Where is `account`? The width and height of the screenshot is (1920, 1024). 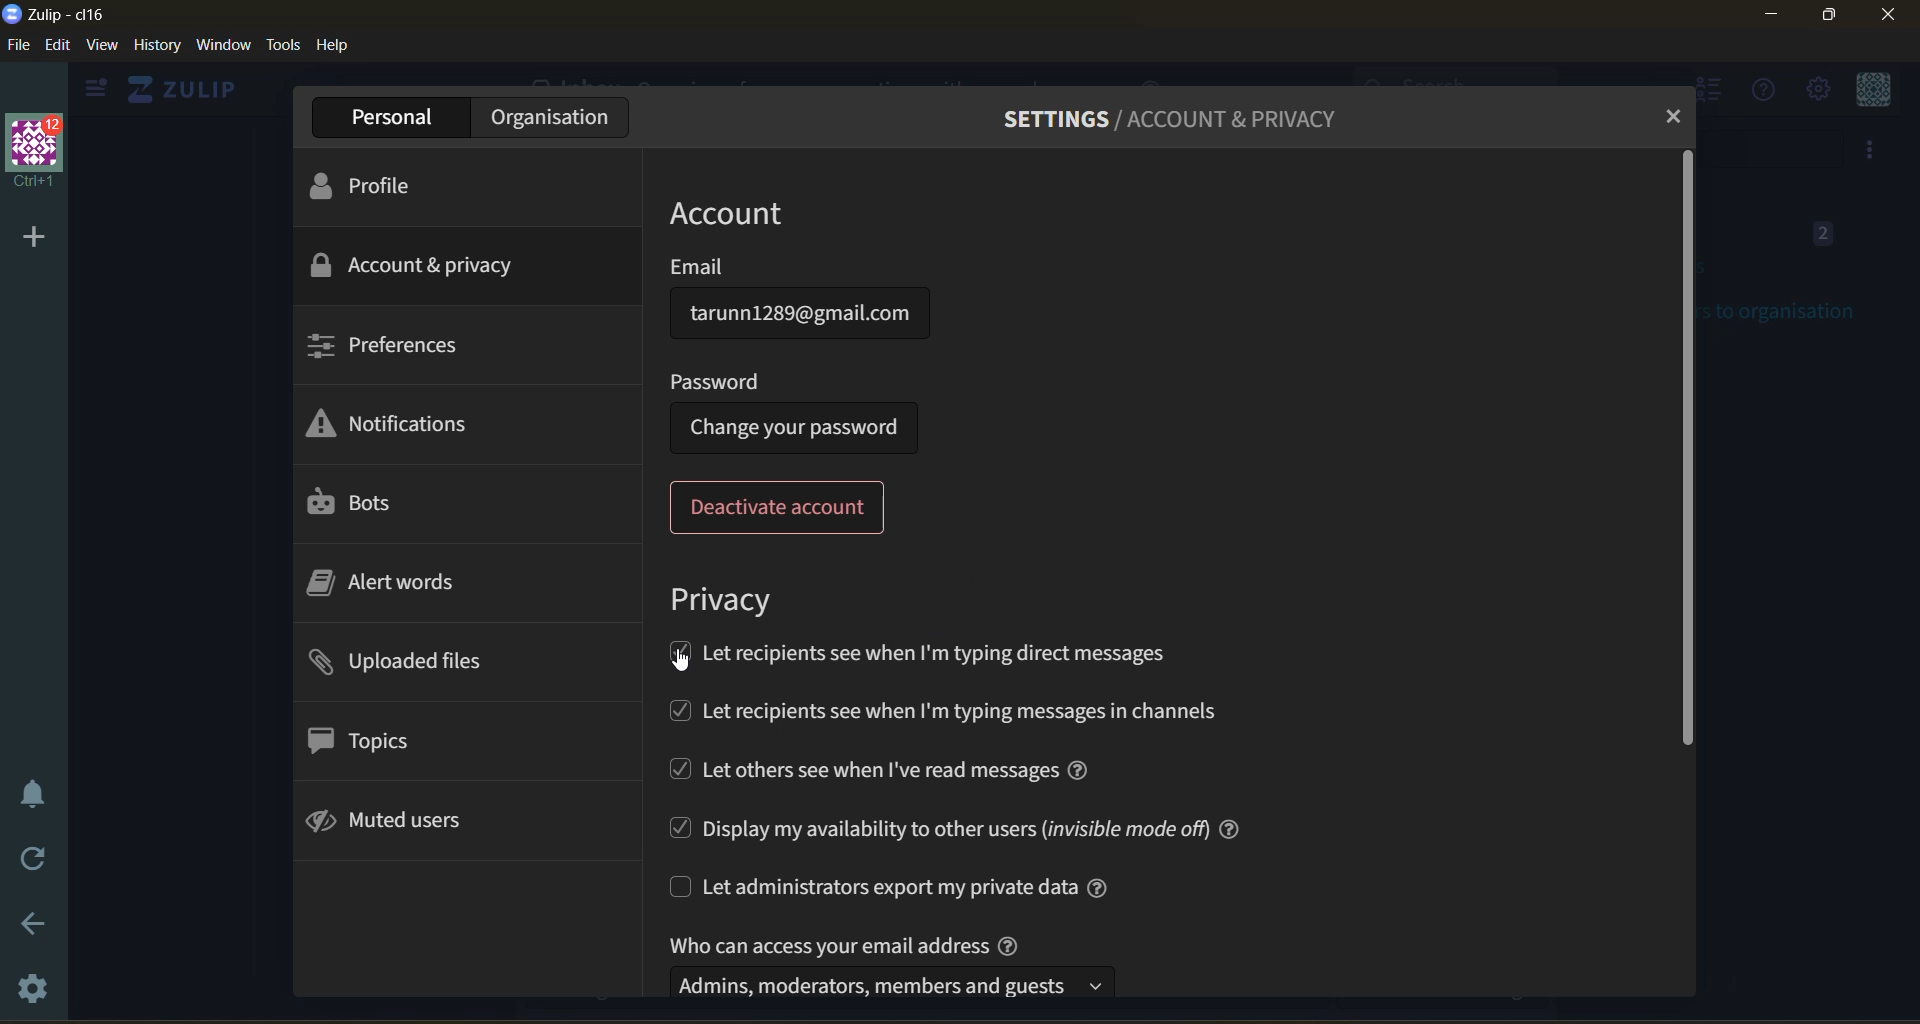
account is located at coordinates (757, 211).